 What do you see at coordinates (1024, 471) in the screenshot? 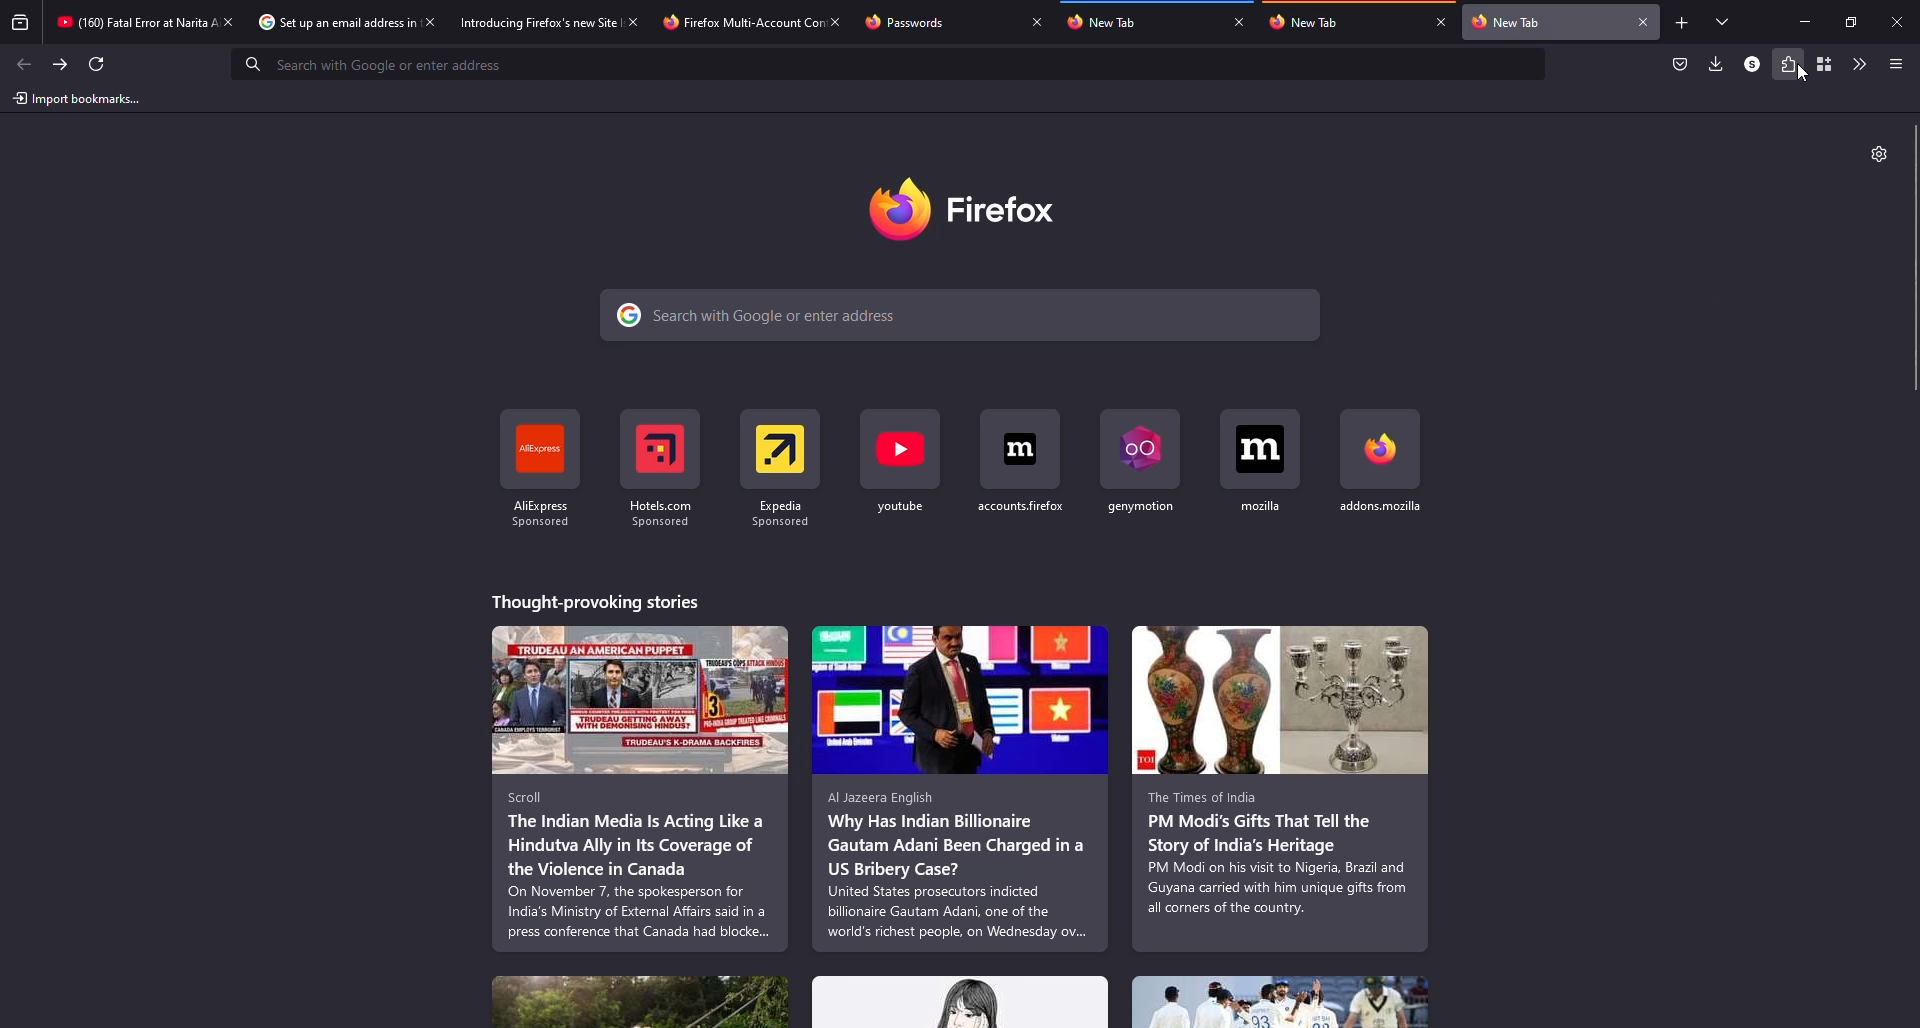
I see `shortcut` at bounding box center [1024, 471].